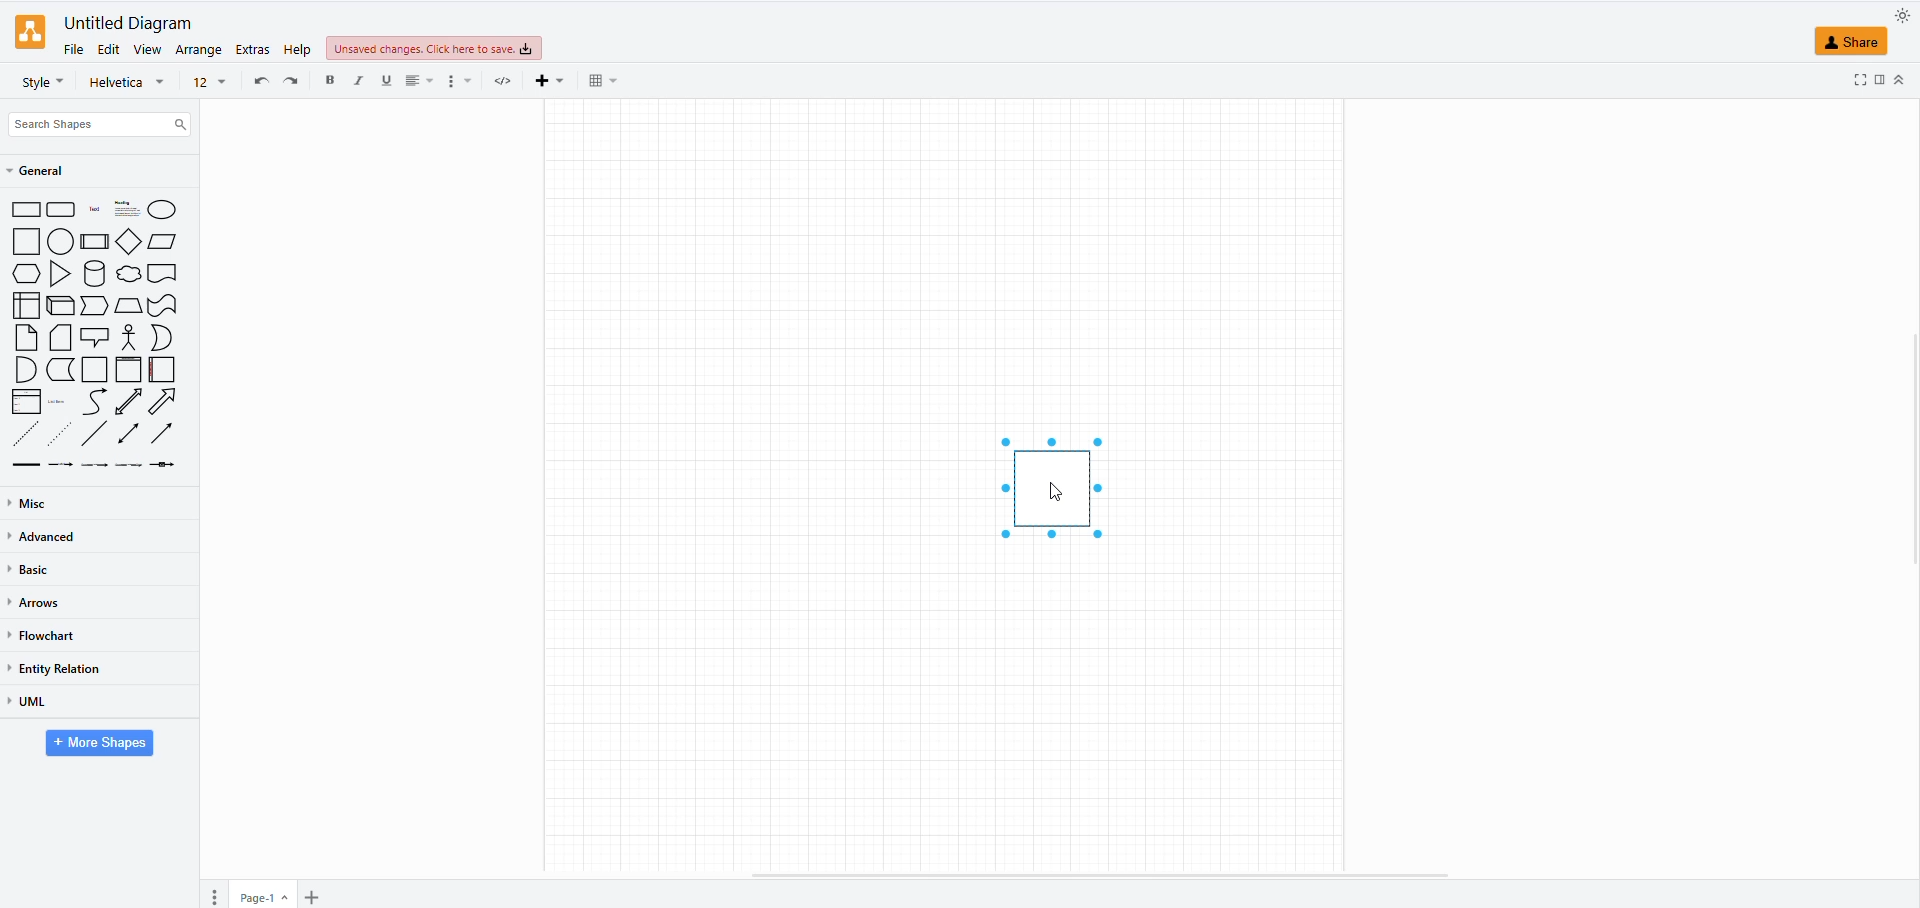  Describe the element at coordinates (26, 211) in the screenshot. I see `rectangle` at that location.